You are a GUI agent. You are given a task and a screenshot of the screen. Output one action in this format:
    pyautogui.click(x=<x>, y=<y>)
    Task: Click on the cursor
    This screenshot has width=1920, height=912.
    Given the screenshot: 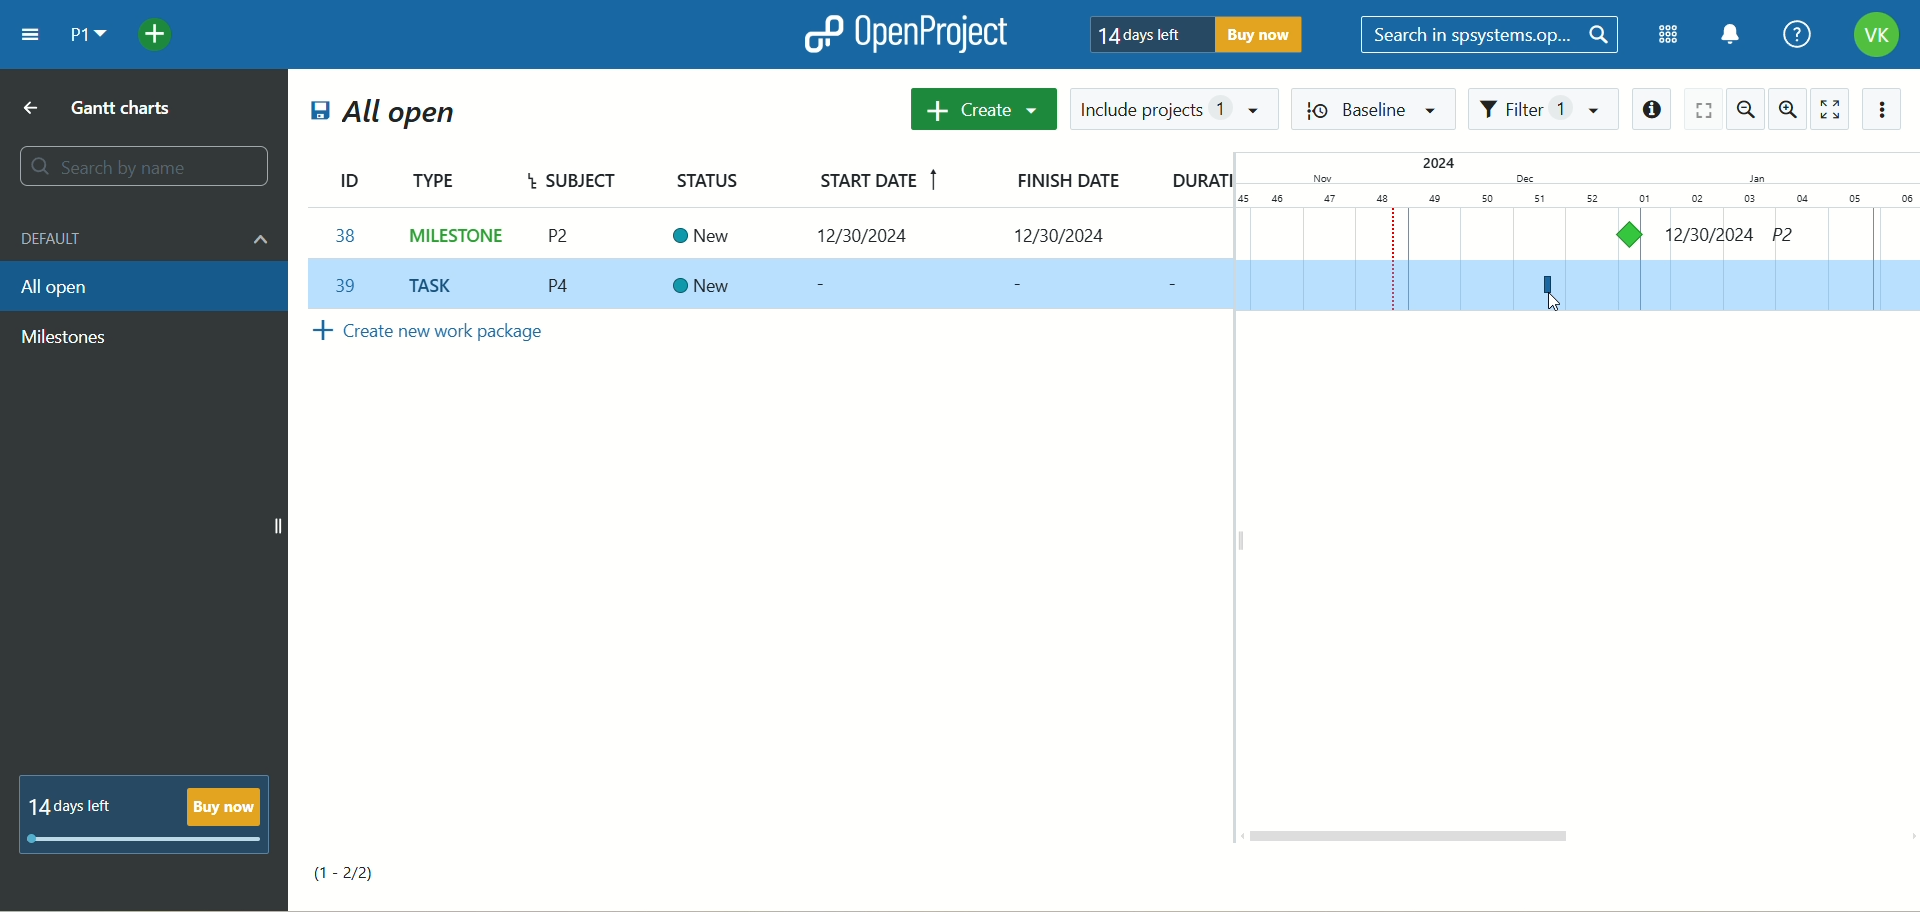 What is the action you would take?
    pyautogui.click(x=1550, y=303)
    